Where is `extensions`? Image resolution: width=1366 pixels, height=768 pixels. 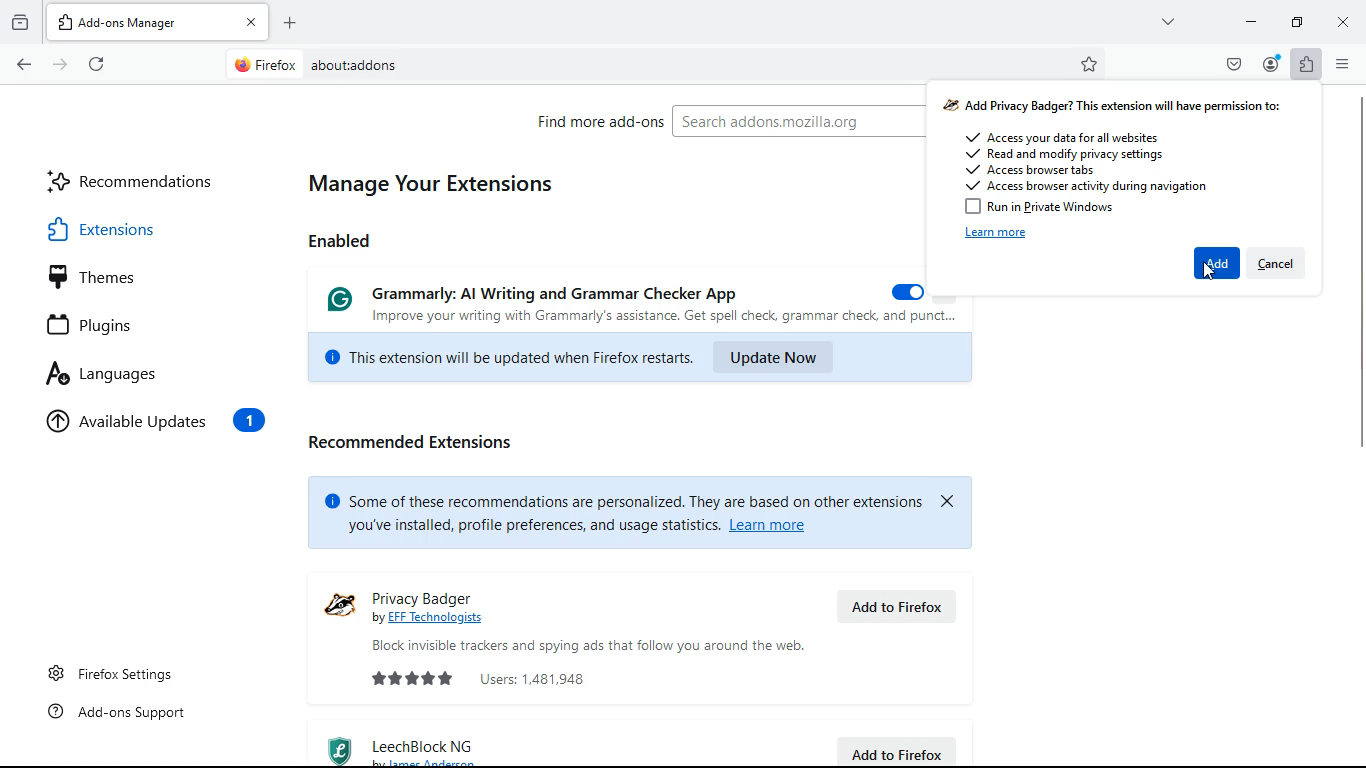
extensions is located at coordinates (1309, 63).